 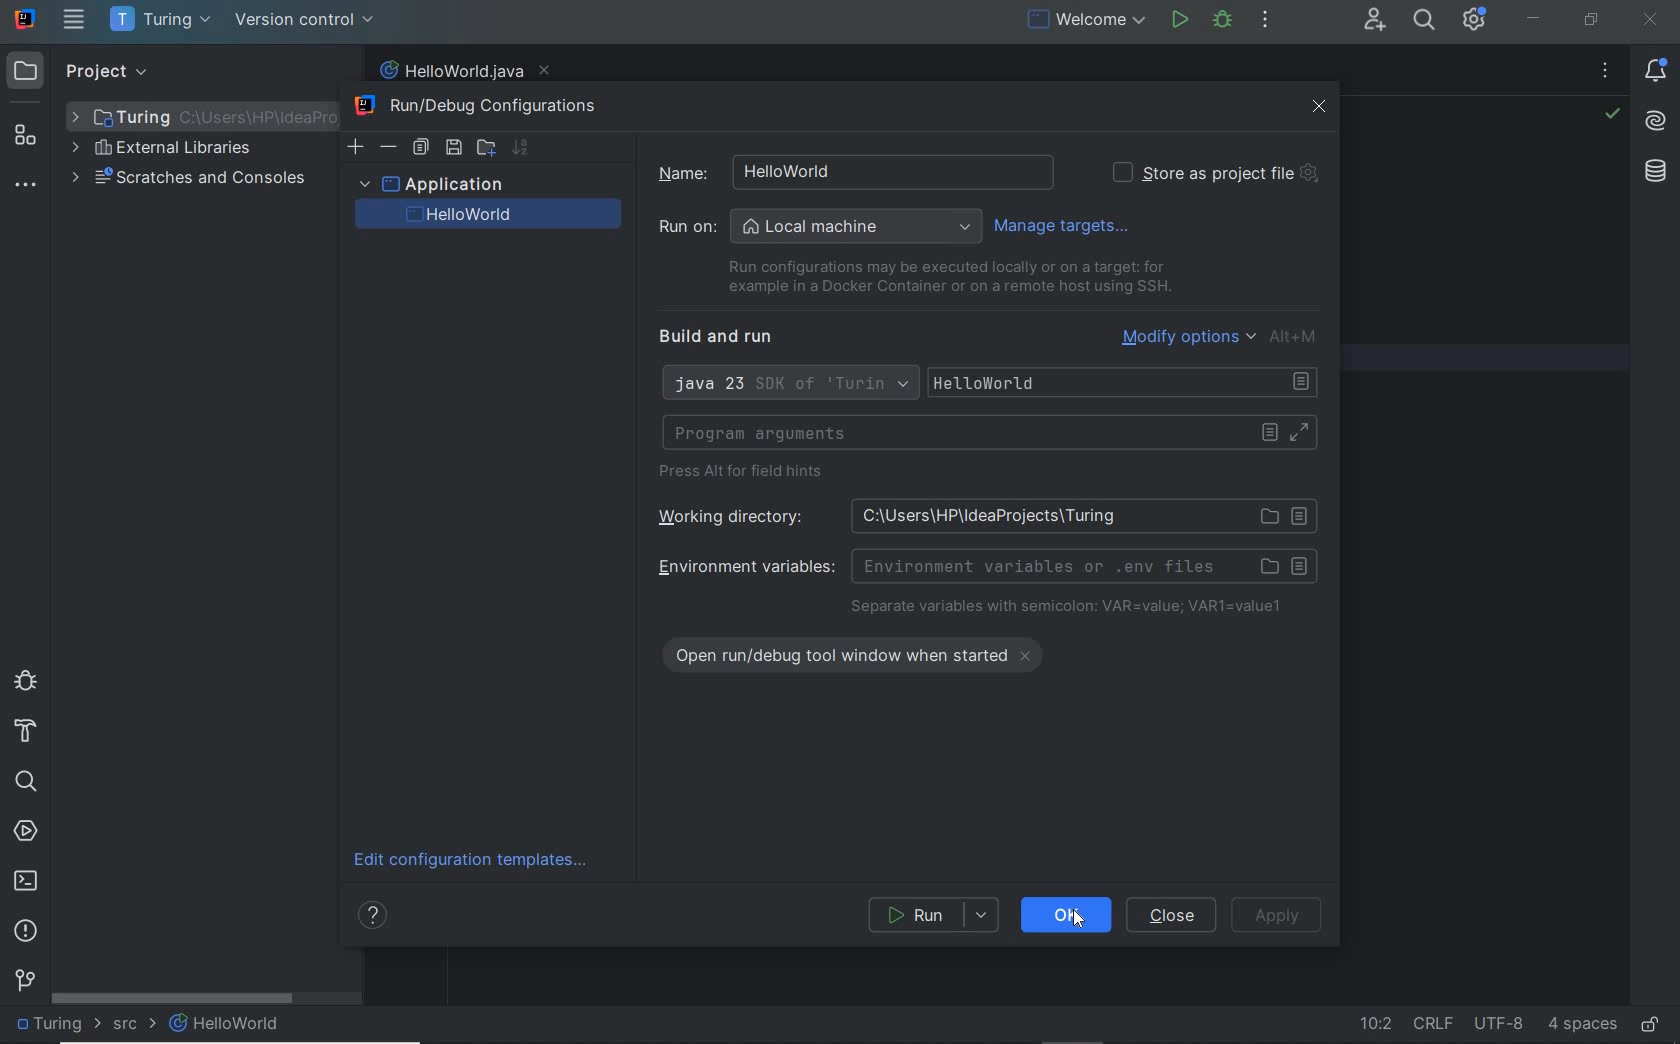 I want to click on Name, so click(x=844, y=171).